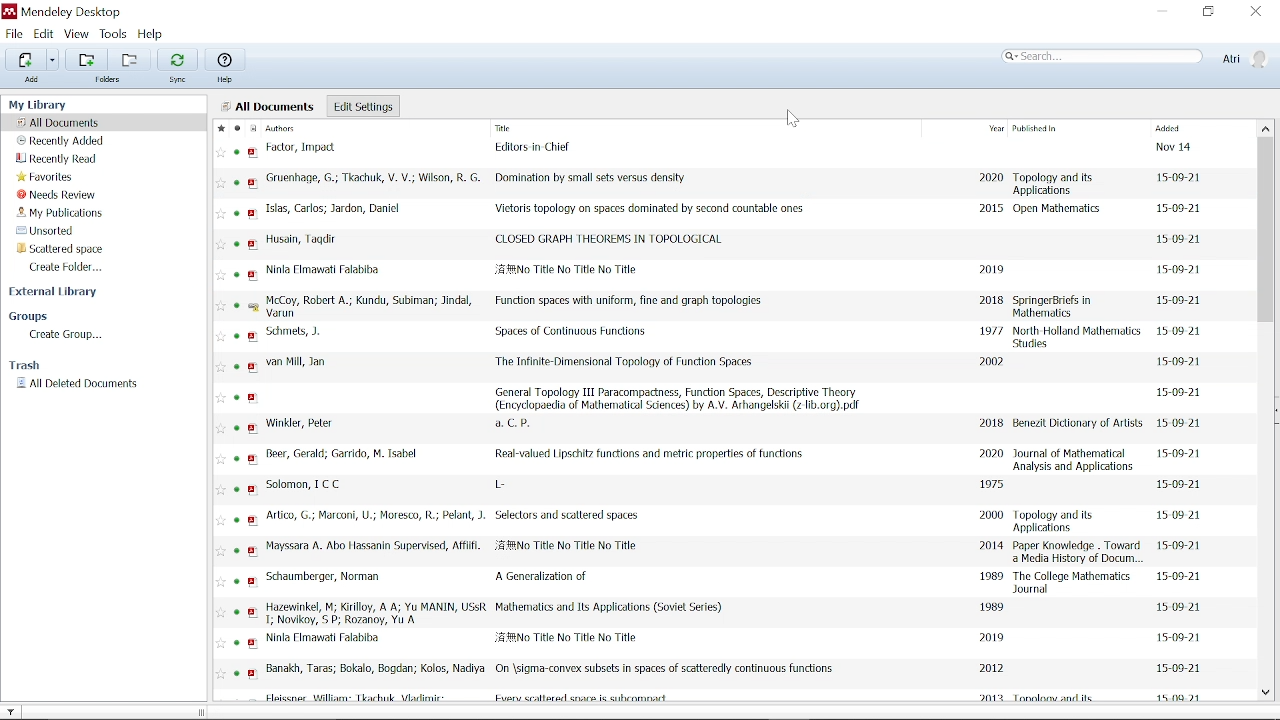 Image resolution: width=1280 pixels, height=720 pixels. I want to click on Cursor, so click(793, 122).